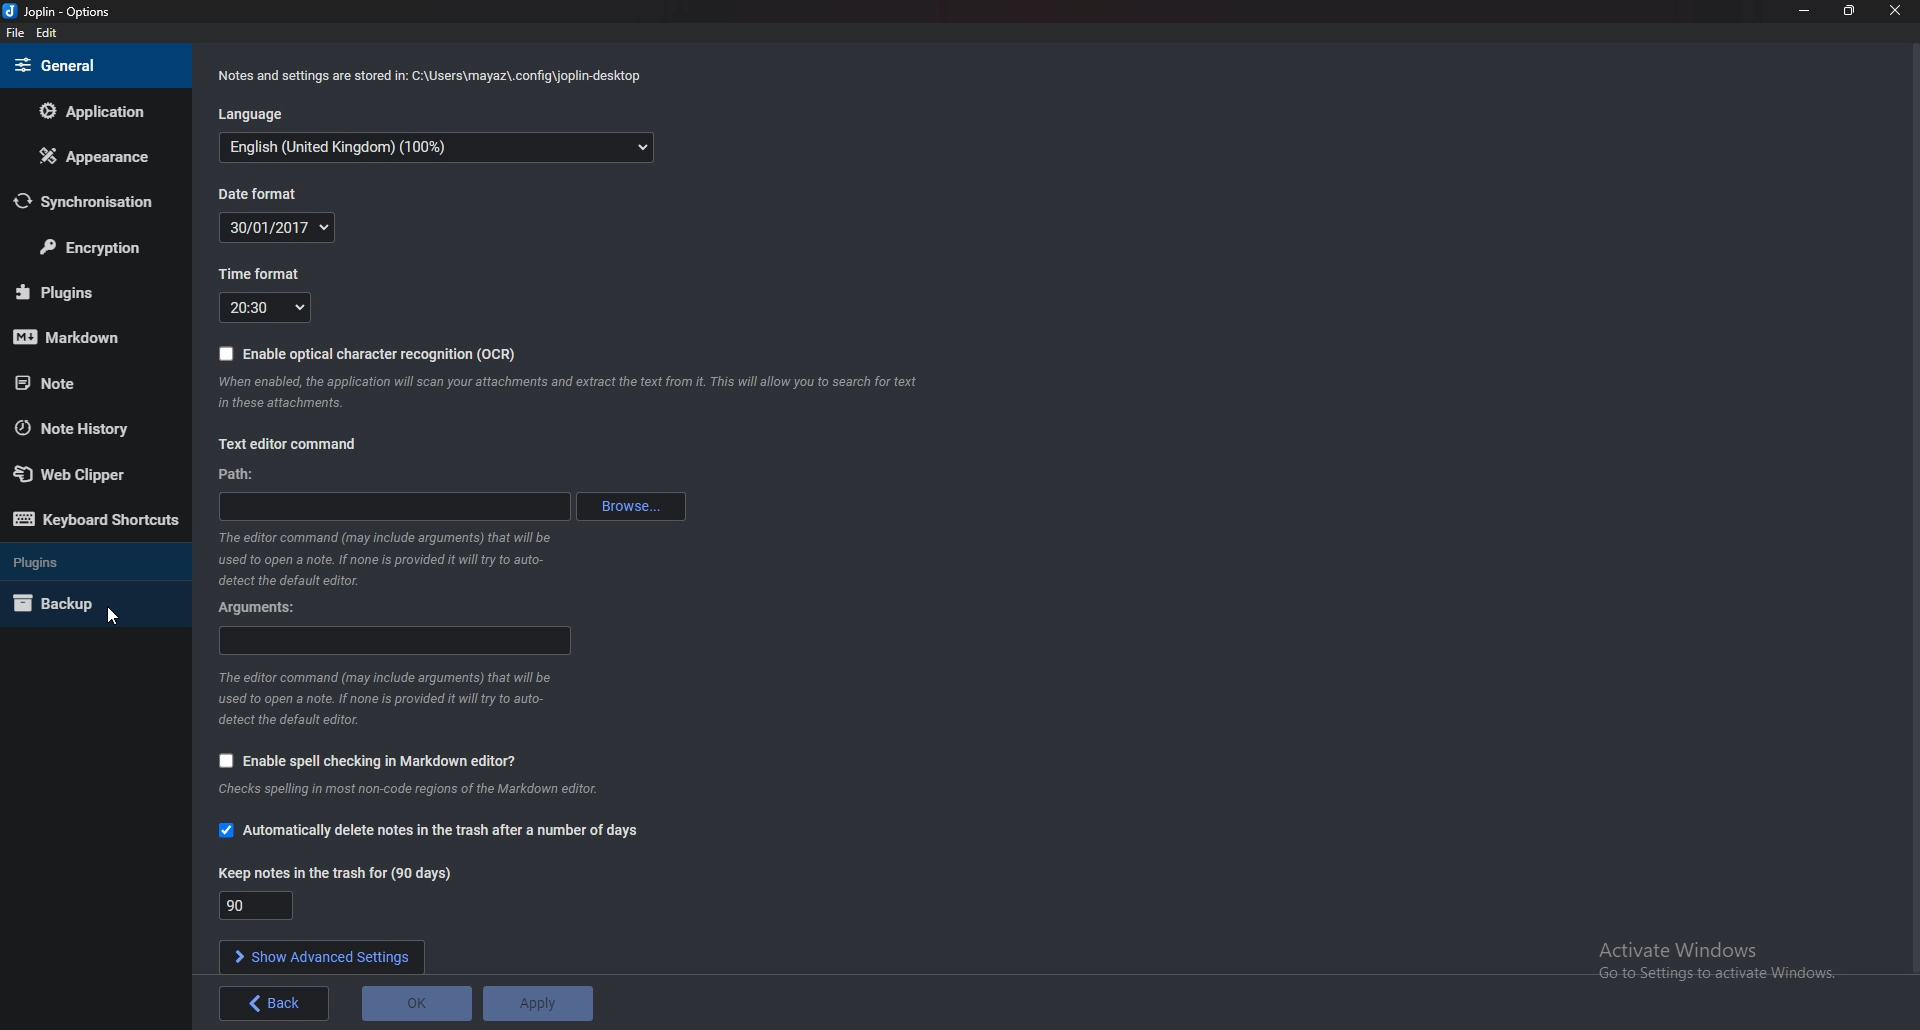  Describe the element at coordinates (535, 1004) in the screenshot. I see `back` at that location.